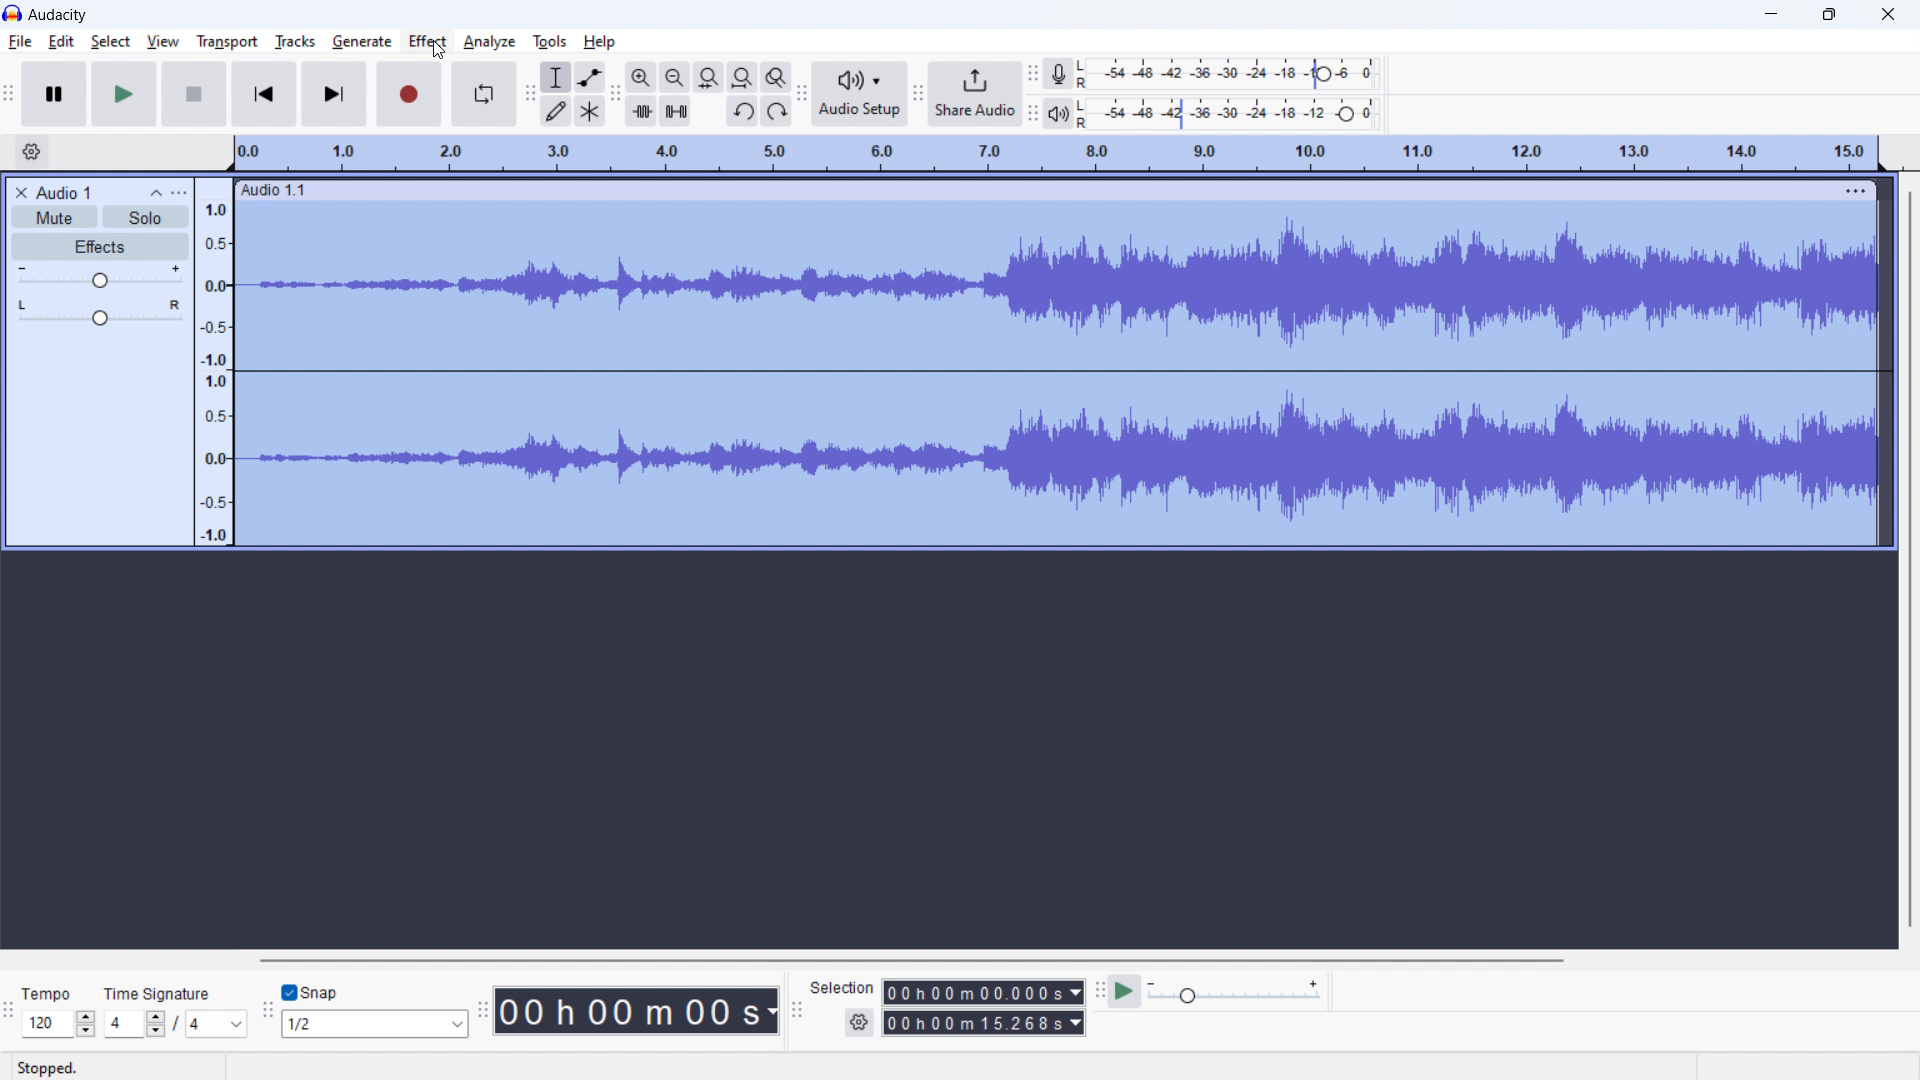 The height and width of the screenshot is (1080, 1920). What do you see at coordinates (362, 42) in the screenshot?
I see `generate` at bounding box center [362, 42].